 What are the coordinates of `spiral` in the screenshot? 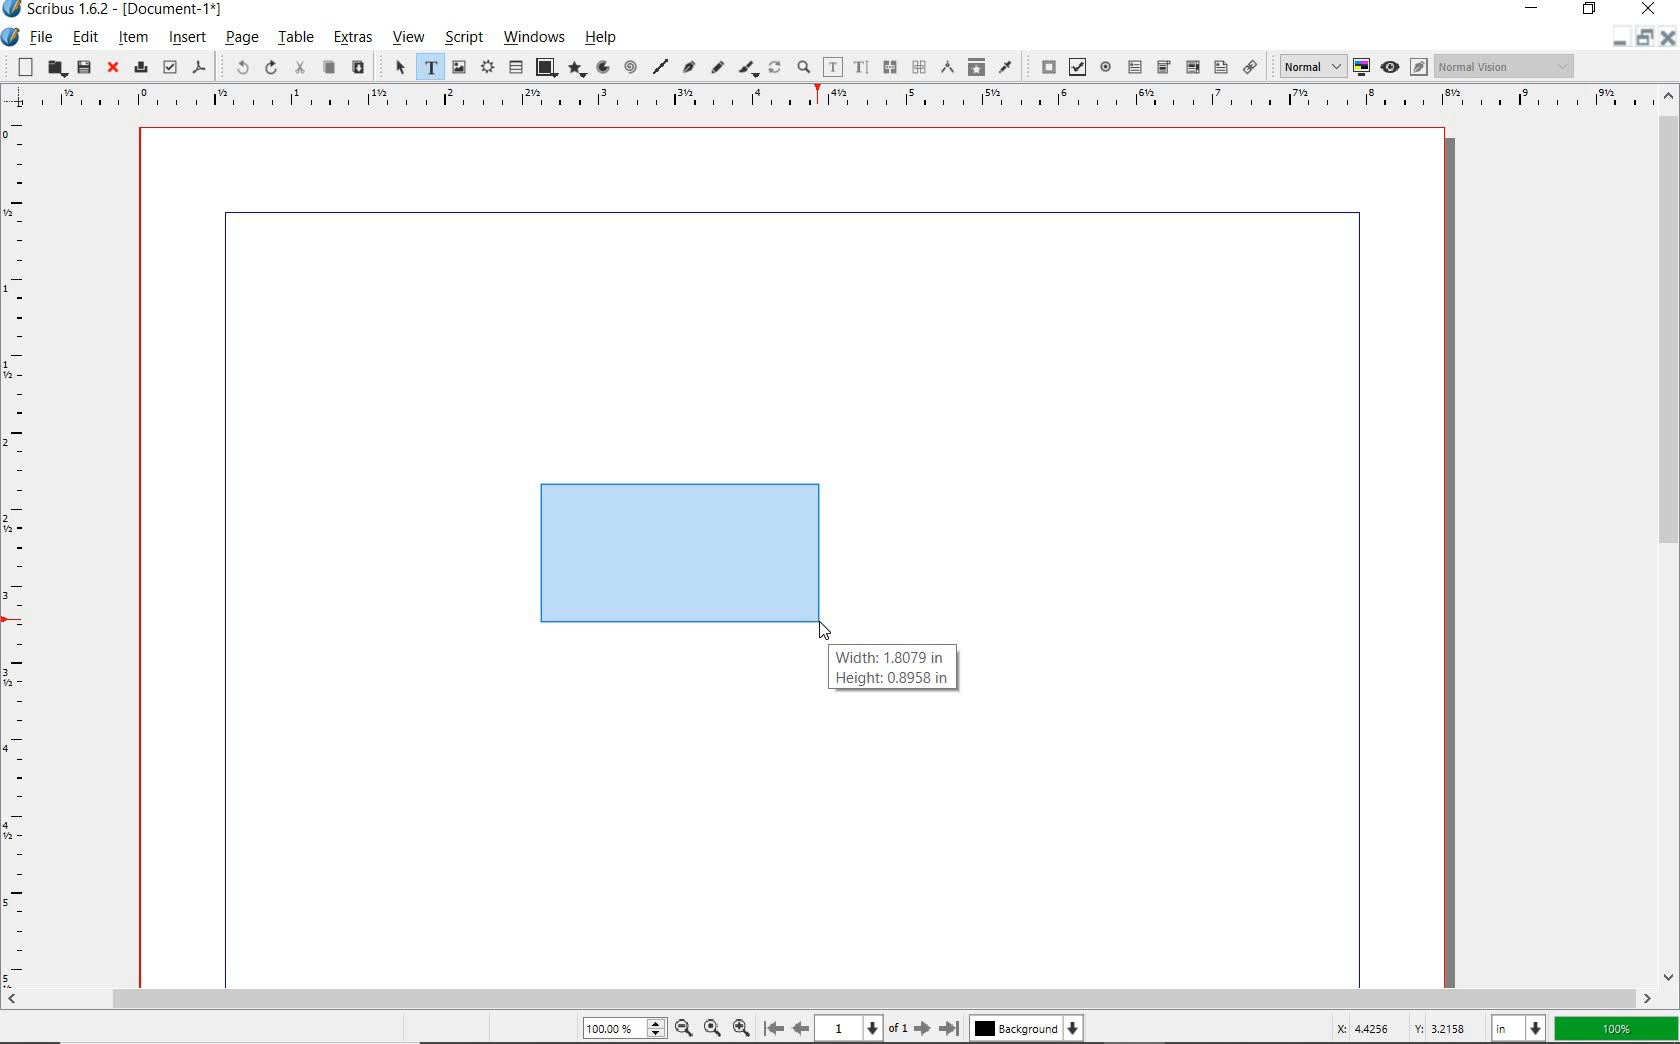 It's located at (631, 66).